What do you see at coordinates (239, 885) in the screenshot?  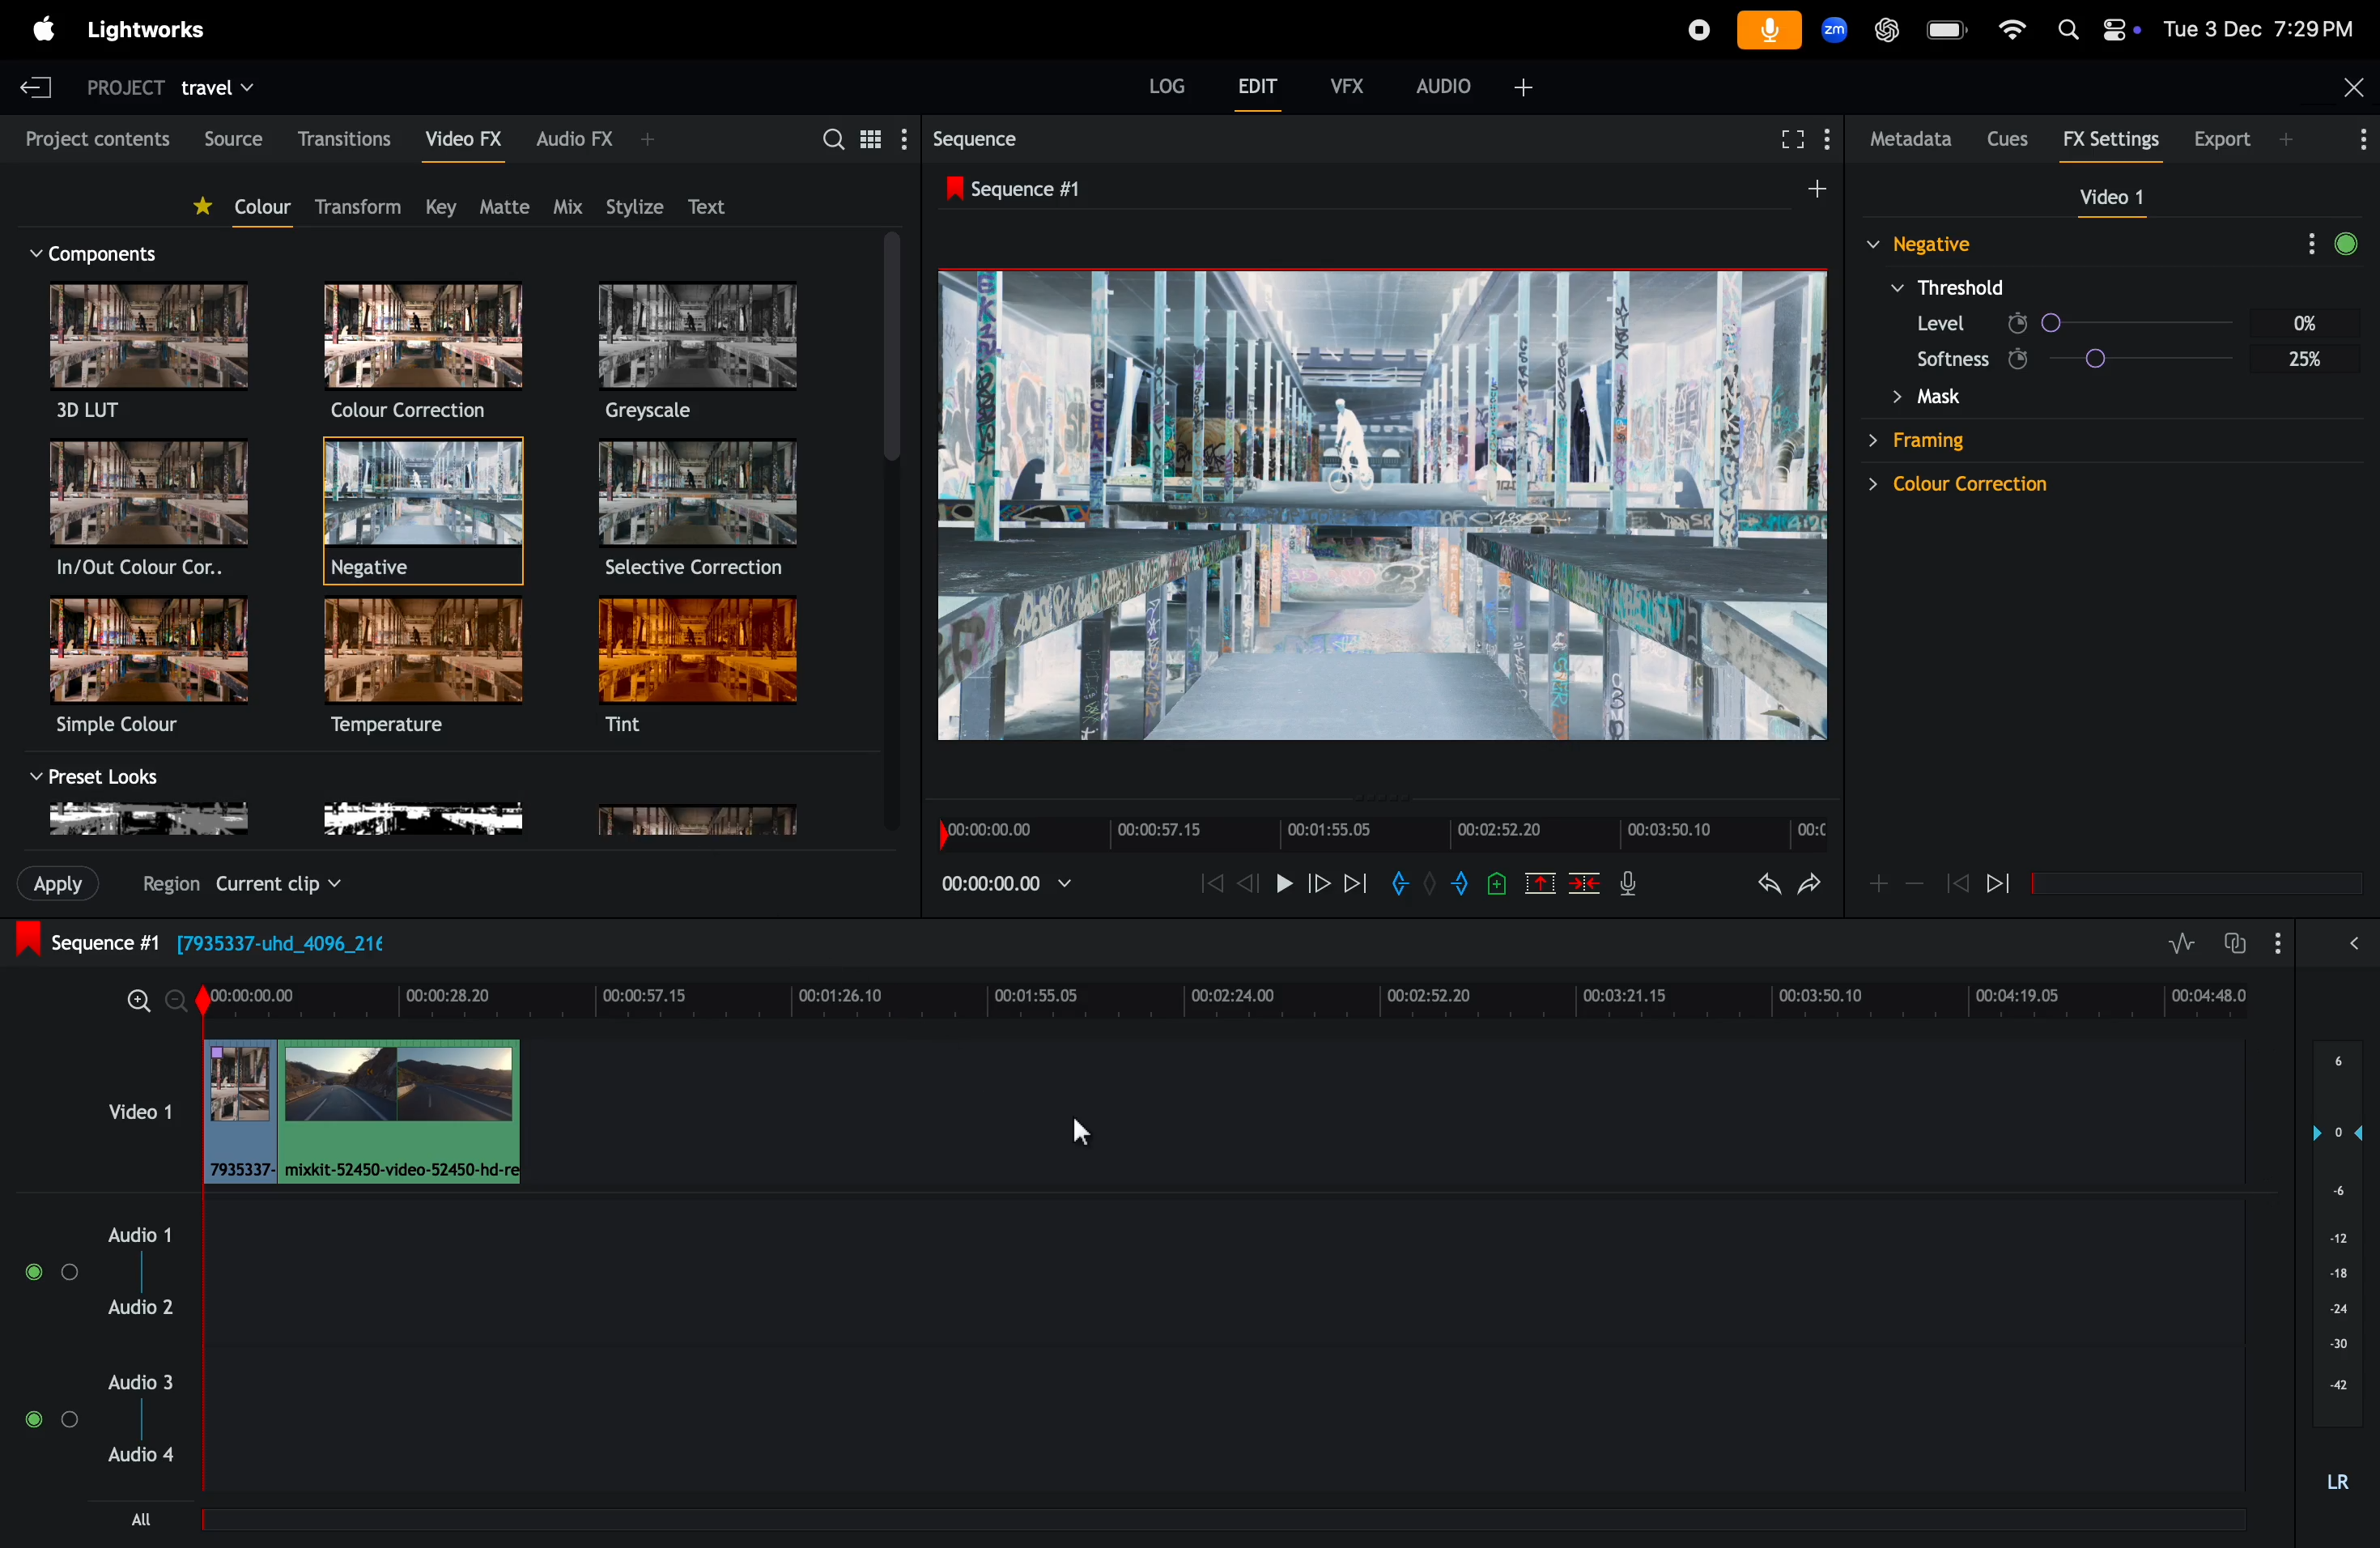 I see `` at bounding box center [239, 885].